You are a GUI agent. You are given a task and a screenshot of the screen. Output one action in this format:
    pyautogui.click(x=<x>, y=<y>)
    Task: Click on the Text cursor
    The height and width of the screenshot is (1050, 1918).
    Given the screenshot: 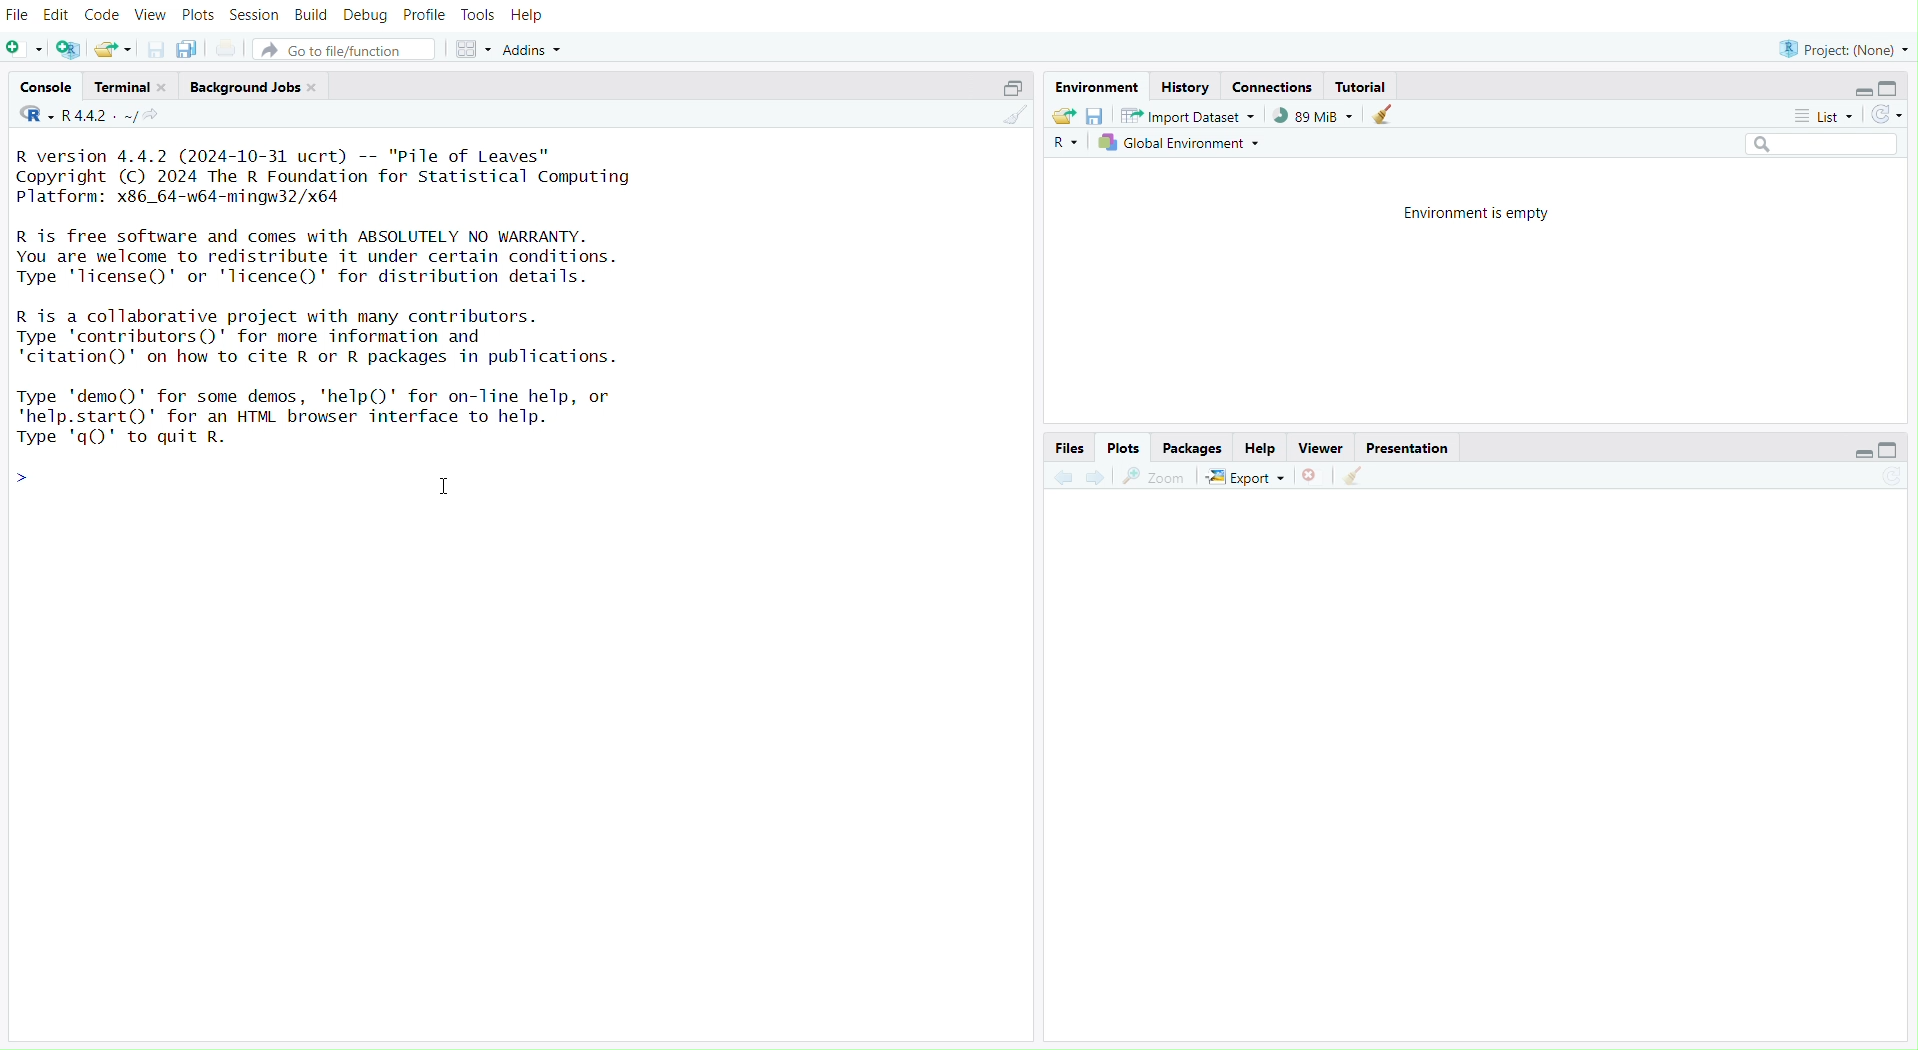 What is the action you would take?
    pyautogui.click(x=457, y=489)
    